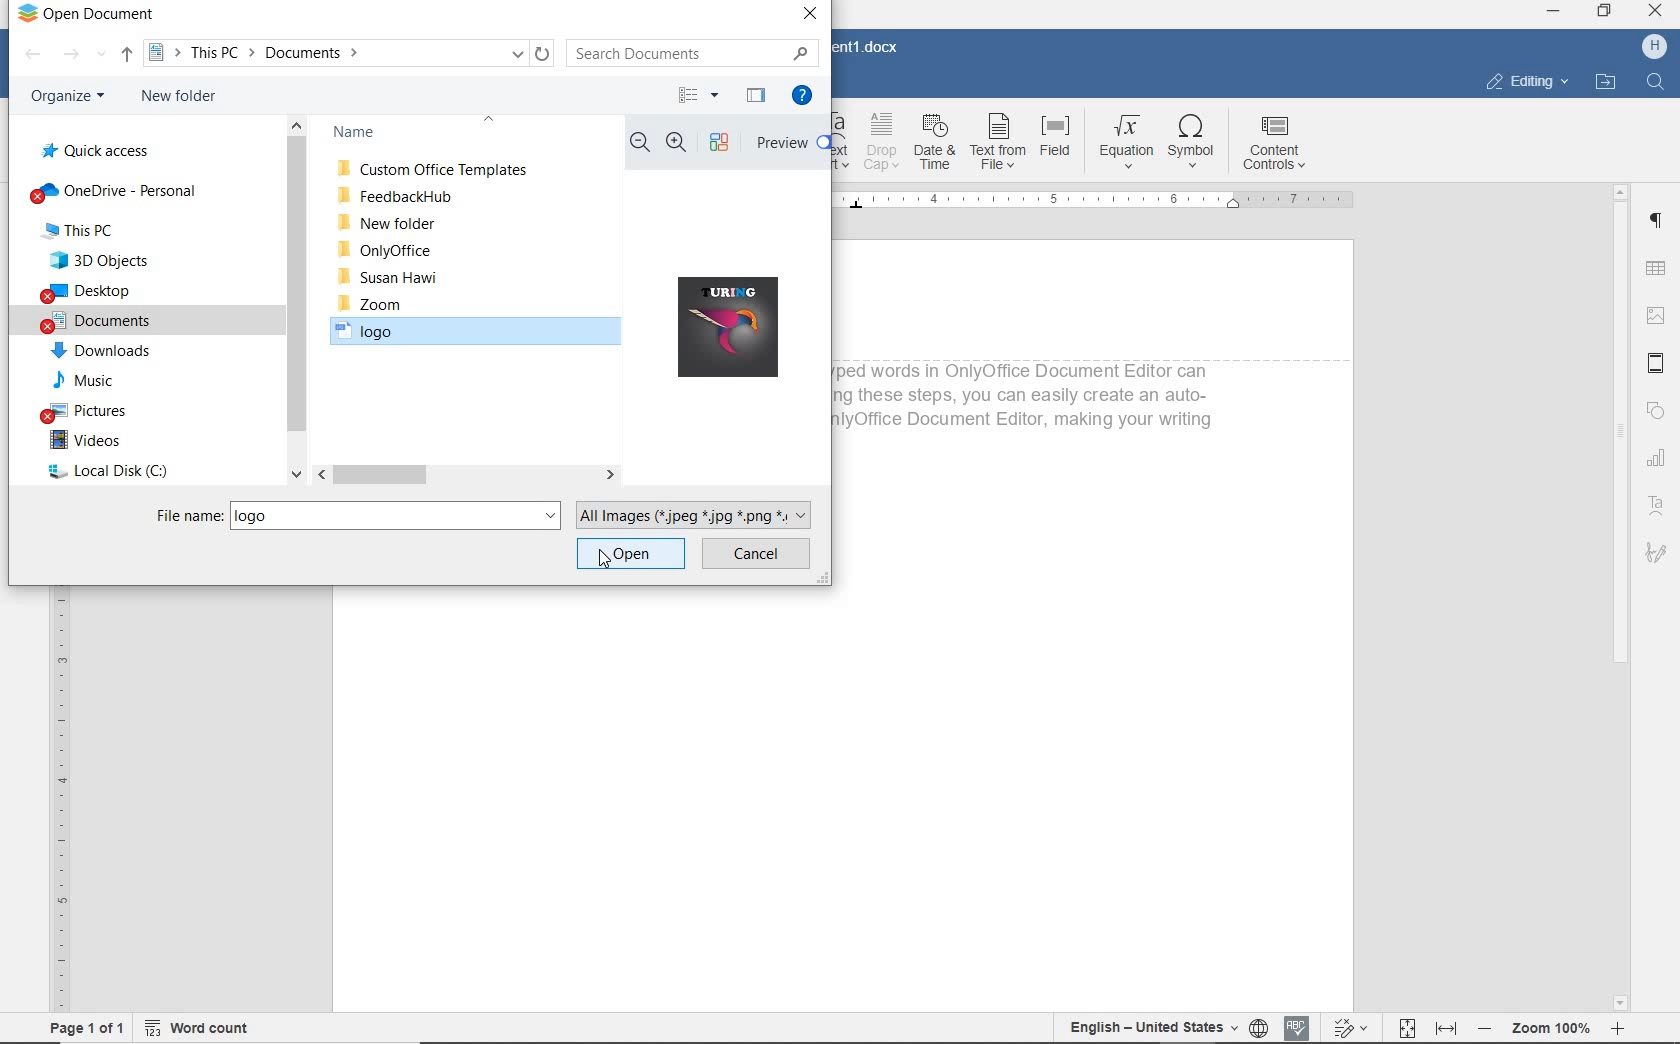  What do you see at coordinates (86, 1030) in the screenshot?
I see `page 1 of 1` at bounding box center [86, 1030].